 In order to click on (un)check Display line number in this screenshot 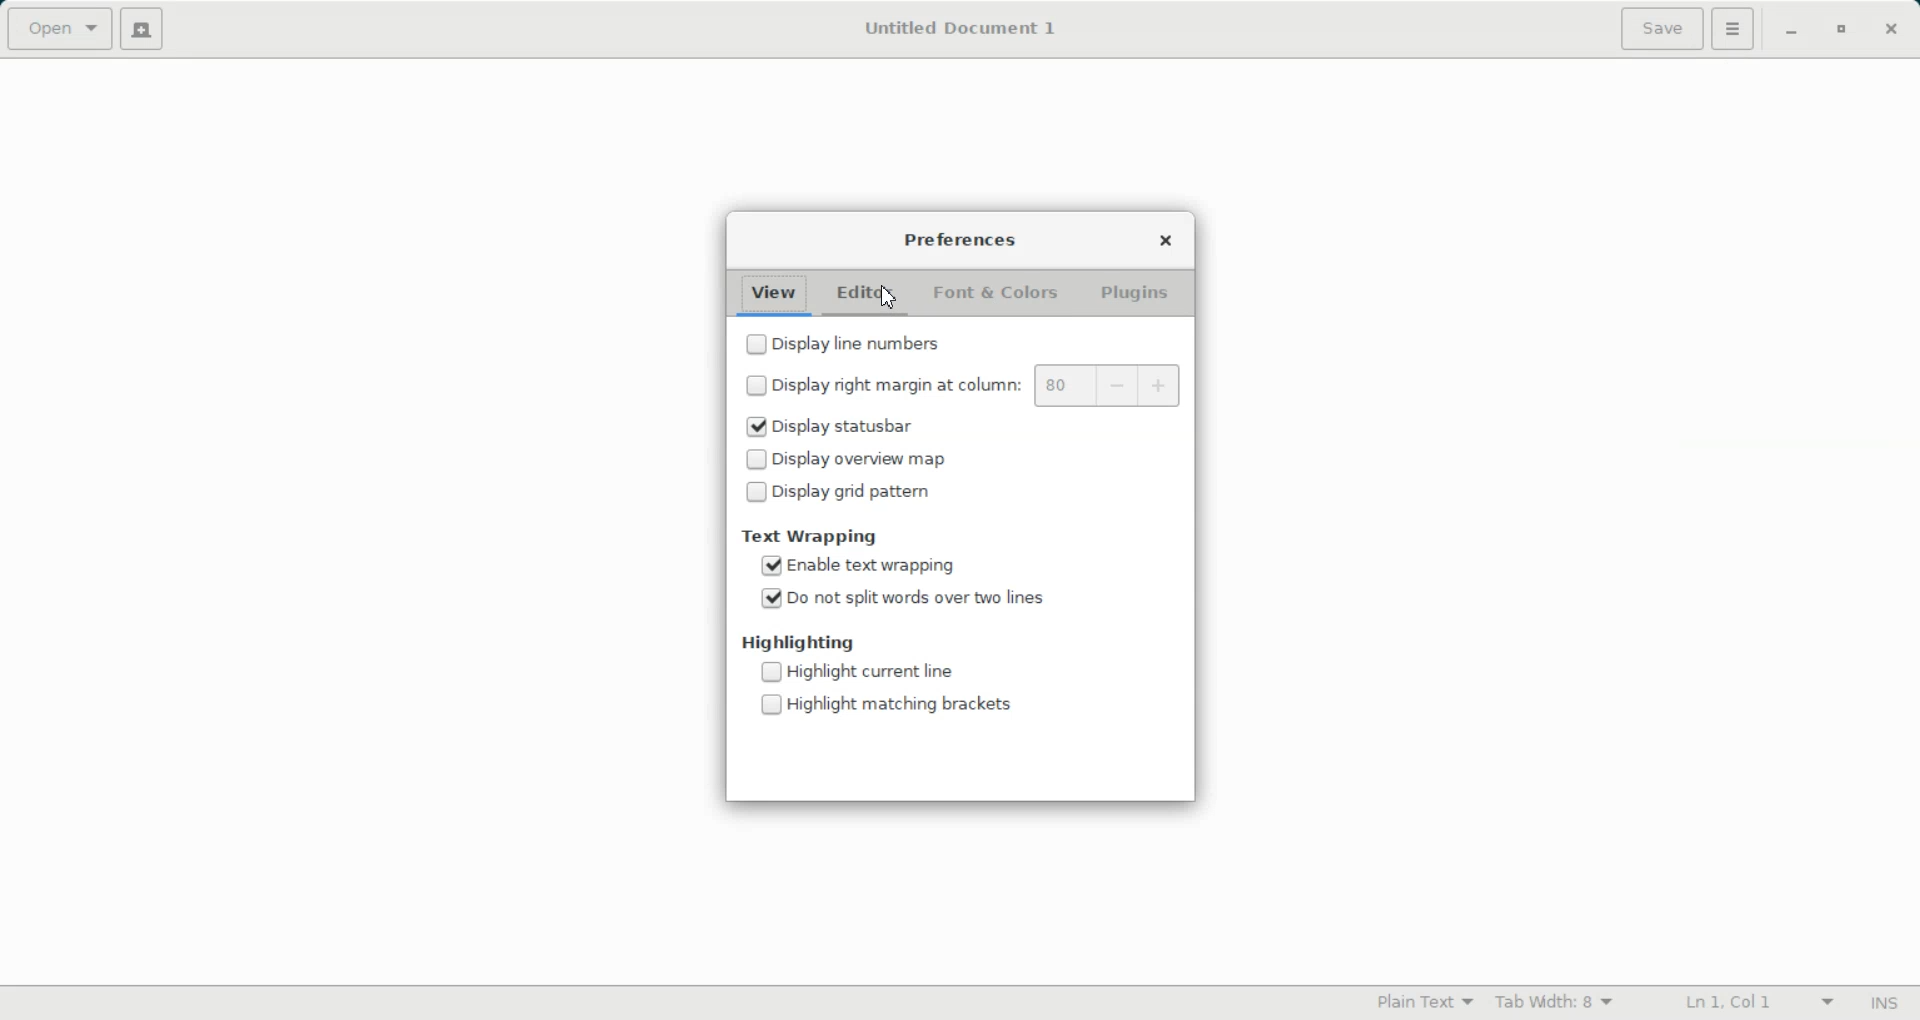, I will do `click(921, 339)`.